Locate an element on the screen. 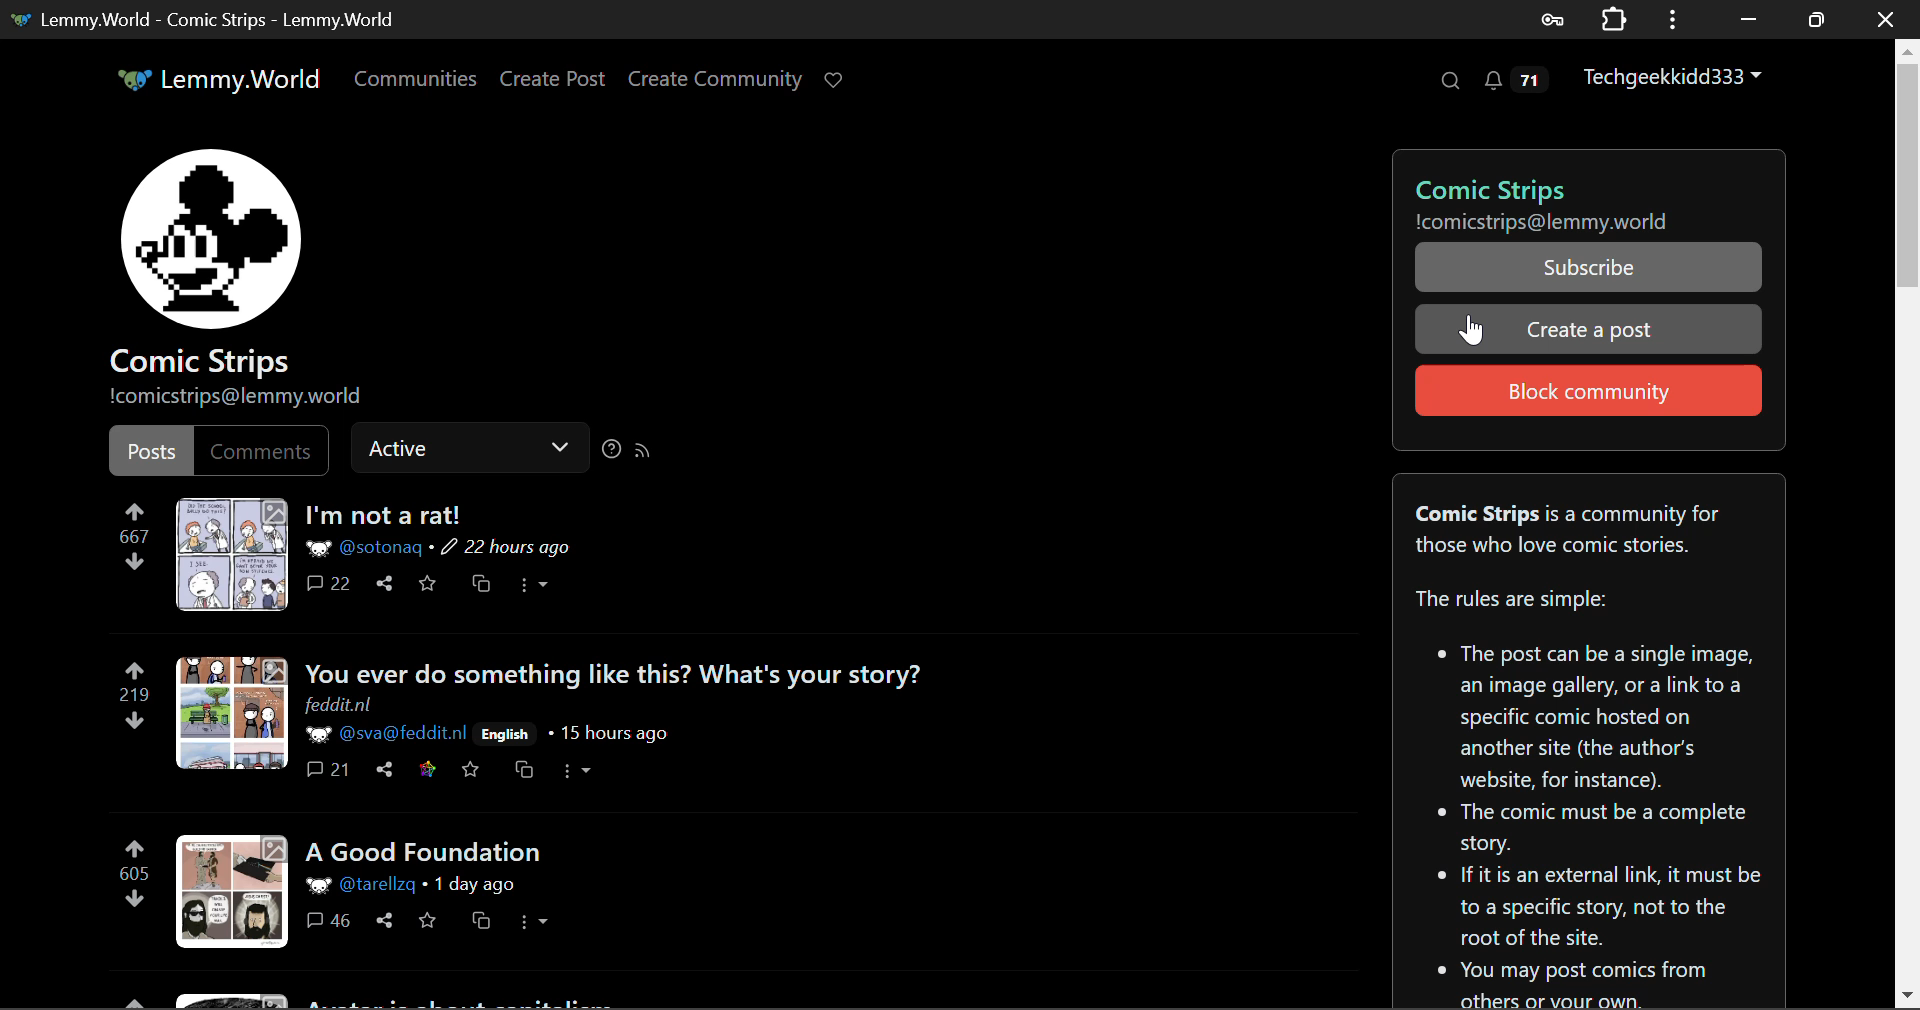 This screenshot has height=1010, width=1920. Save on feddit.nl is located at coordinates (430, 769).